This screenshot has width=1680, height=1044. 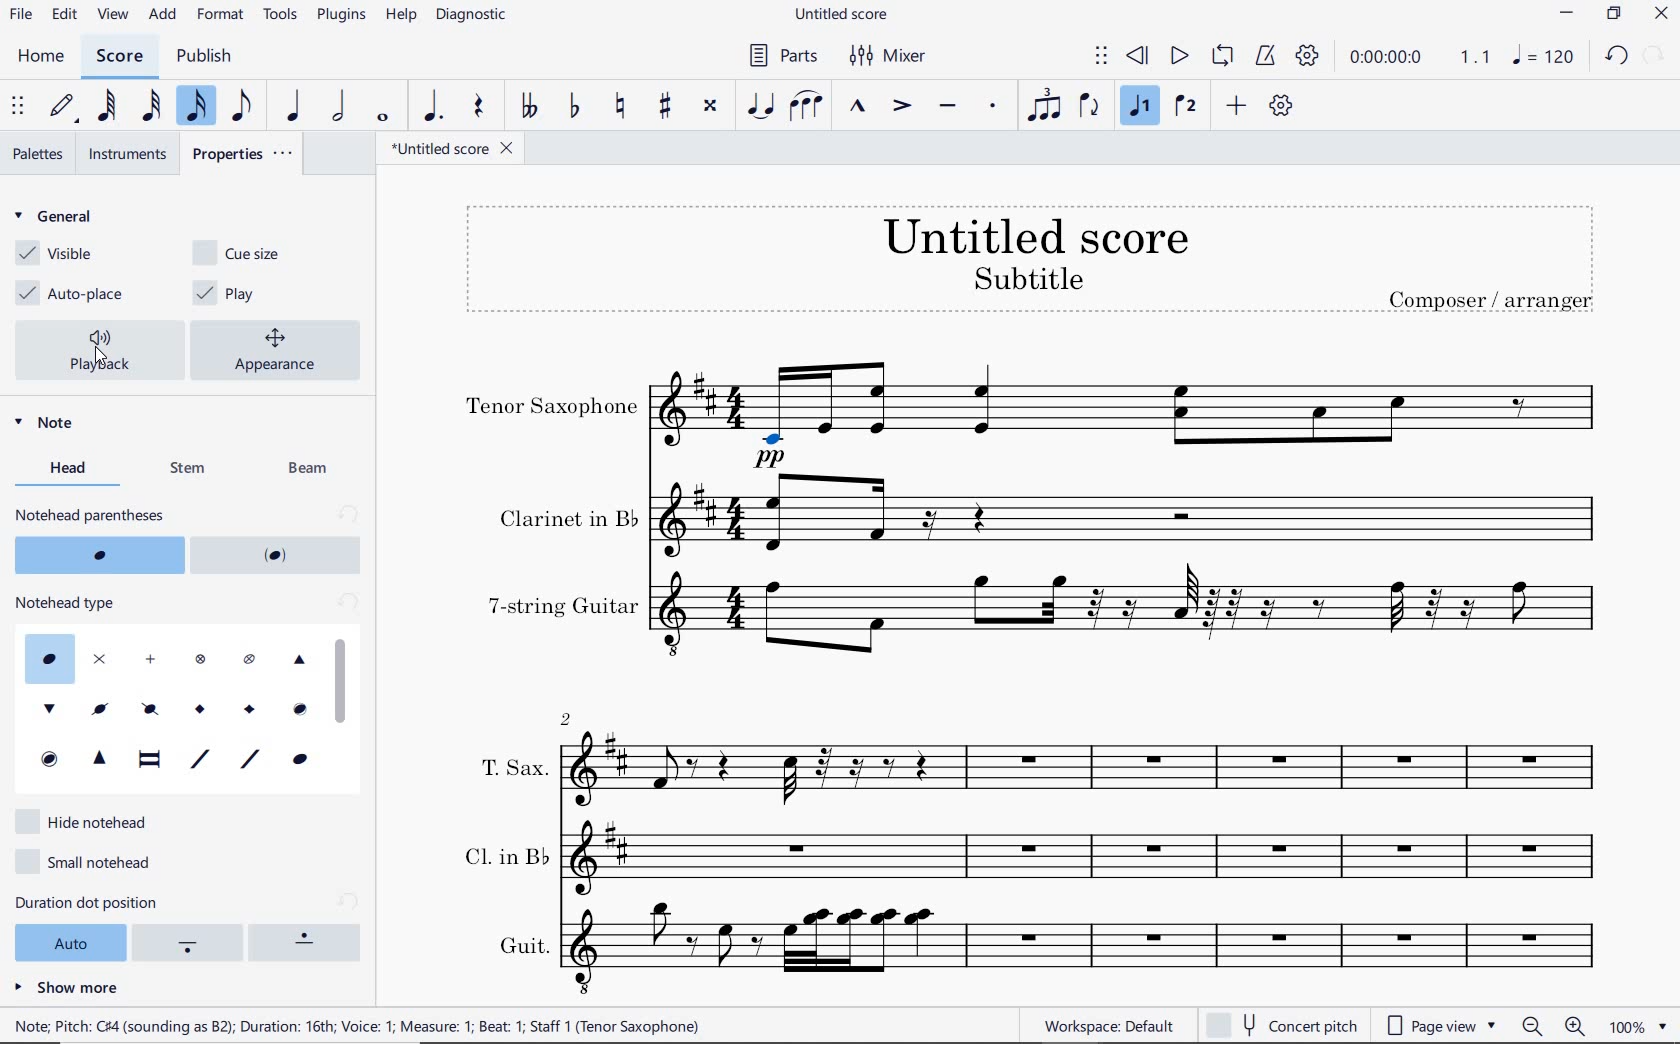 I want to click on clarinet in b, so click(x=1132, y=515).